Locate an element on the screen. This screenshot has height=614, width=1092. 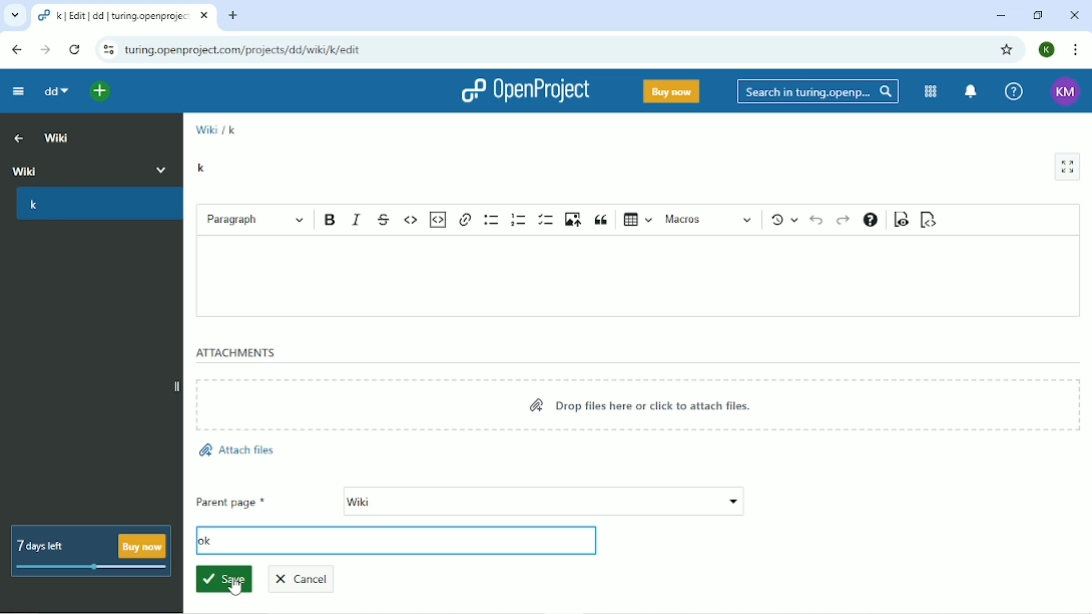
OpenProject is located at coordinates (523, 92).